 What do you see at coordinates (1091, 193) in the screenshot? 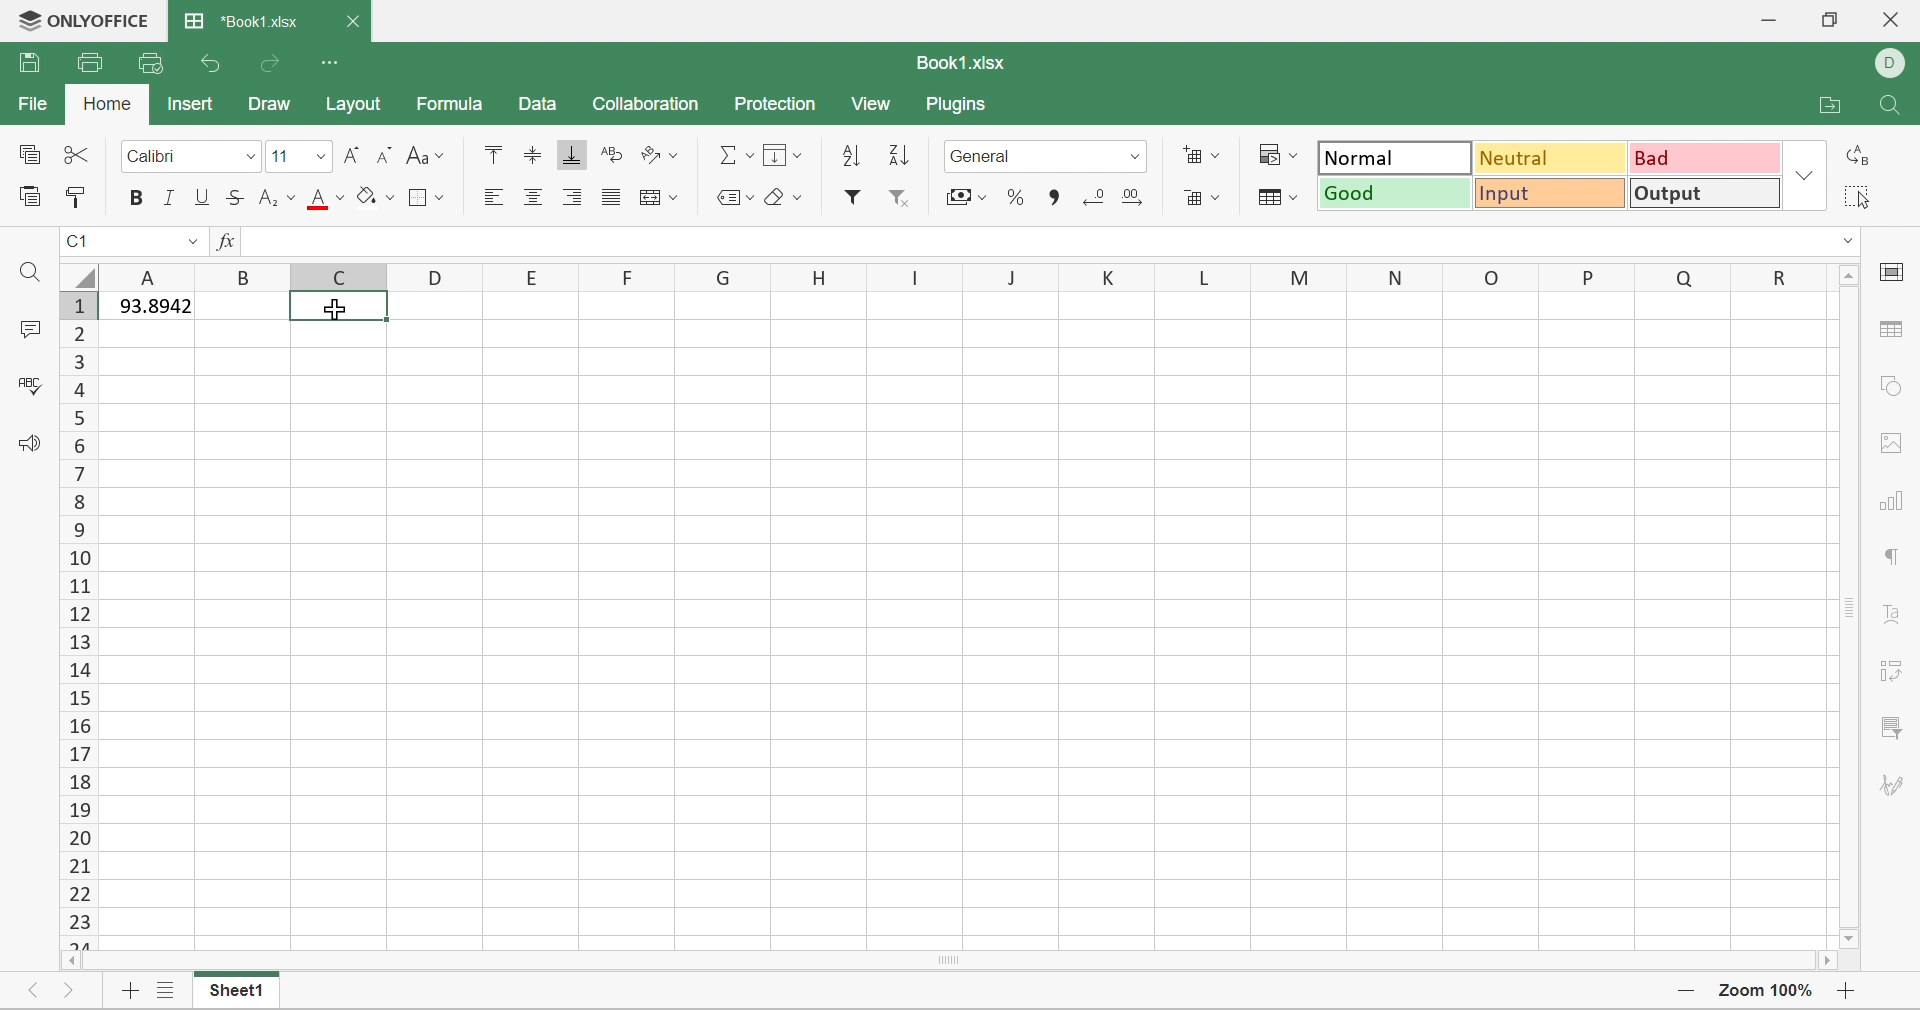
I see `Decrease decimal` at bounding box center [1091, 193].